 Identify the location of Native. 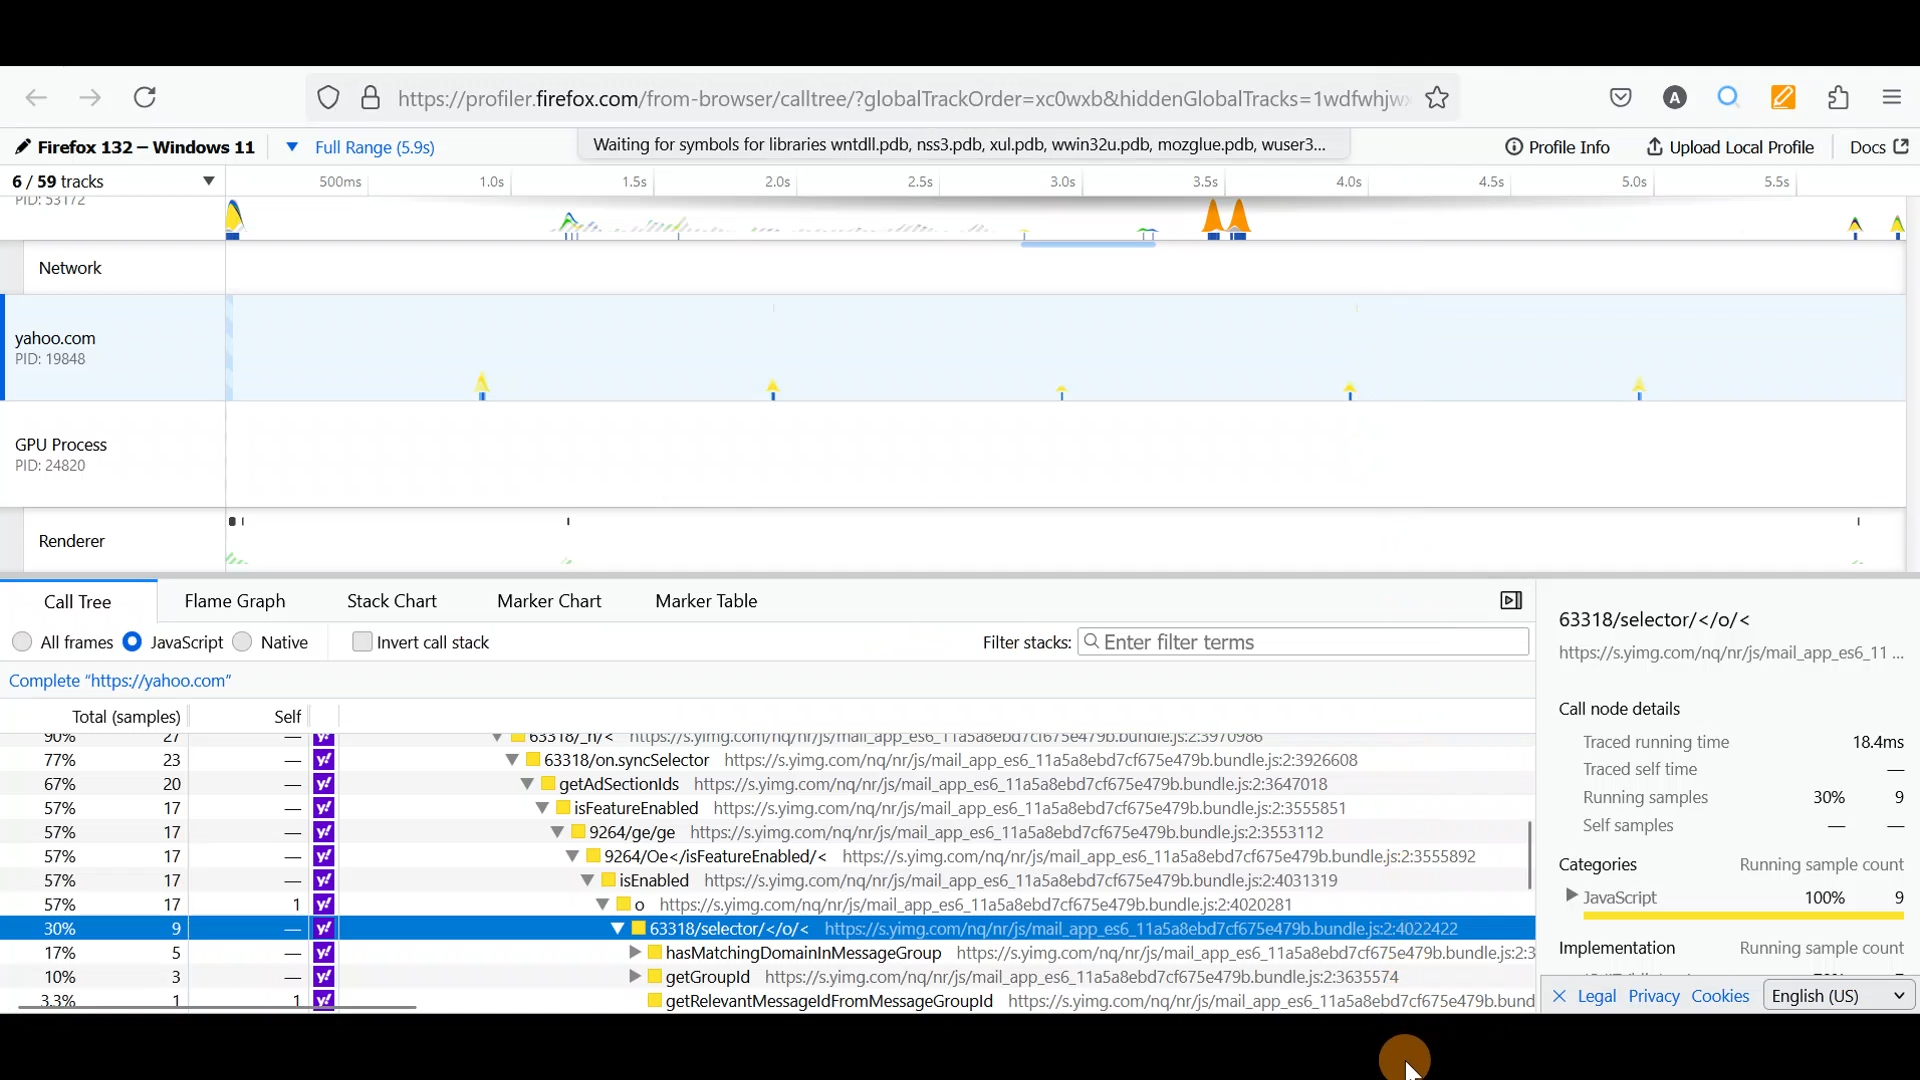
(276, 645).